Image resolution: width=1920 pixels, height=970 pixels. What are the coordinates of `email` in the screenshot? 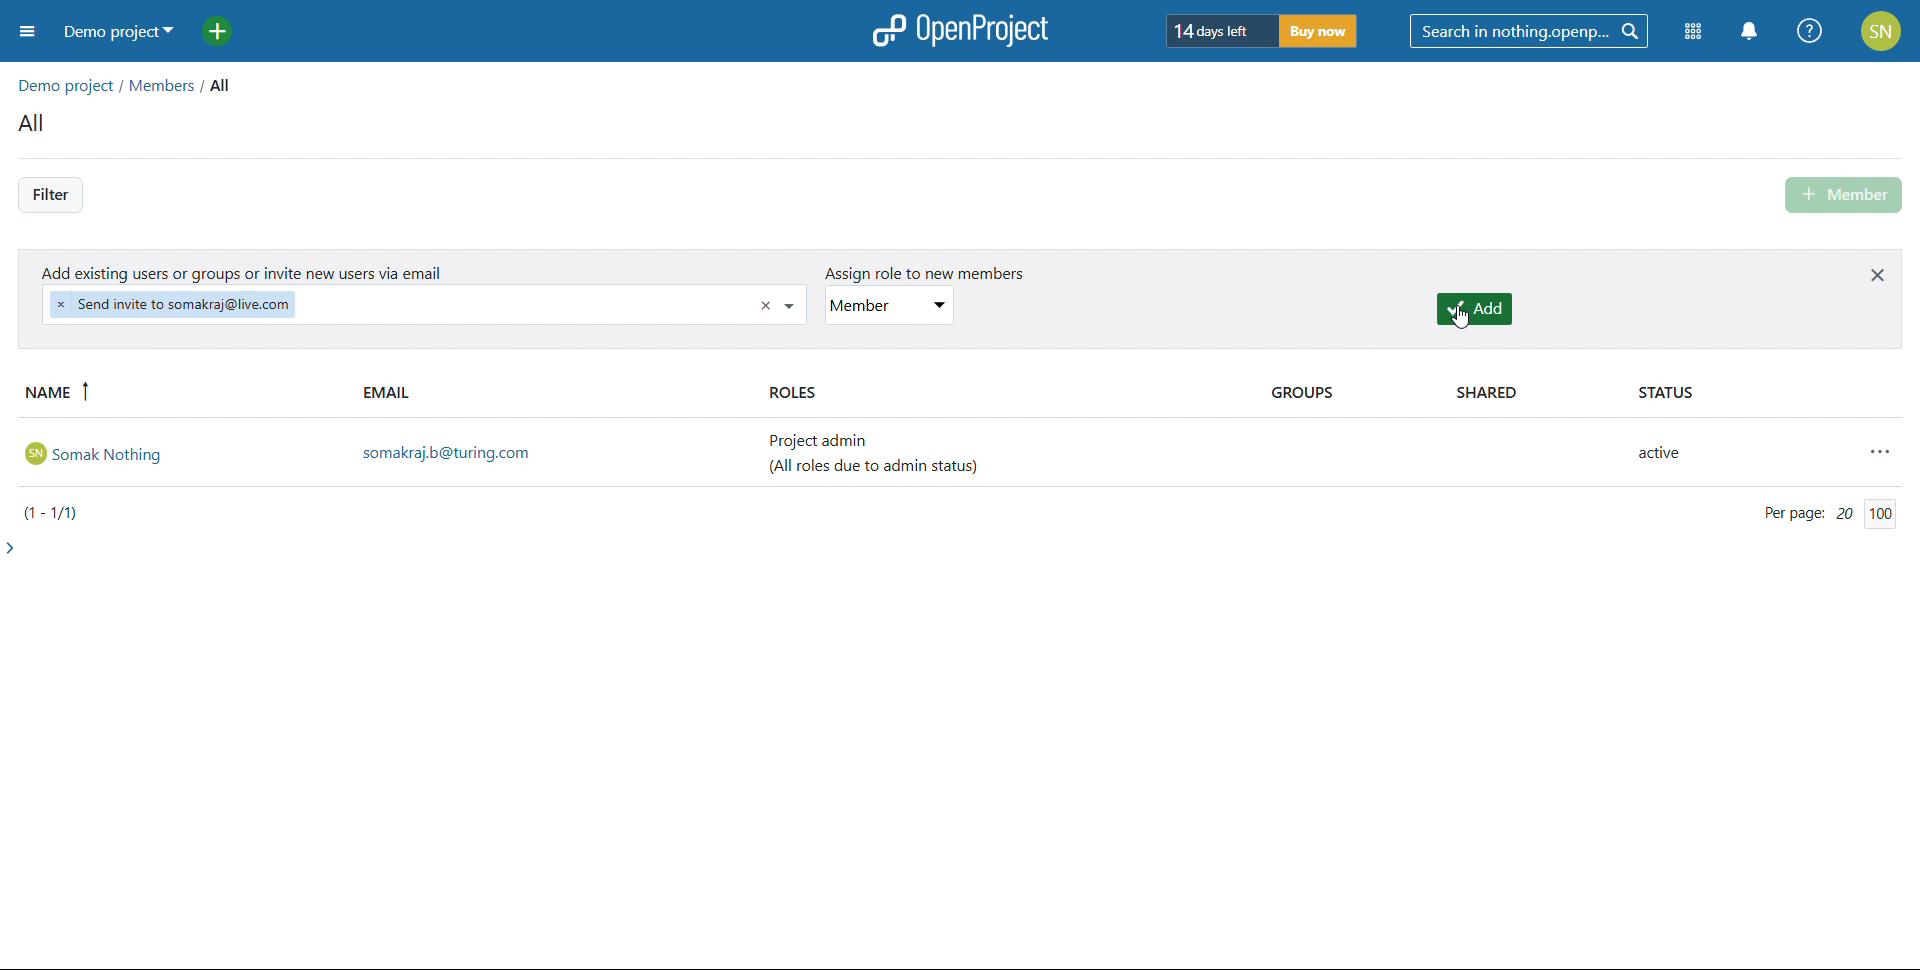 It's located at (555, 393).